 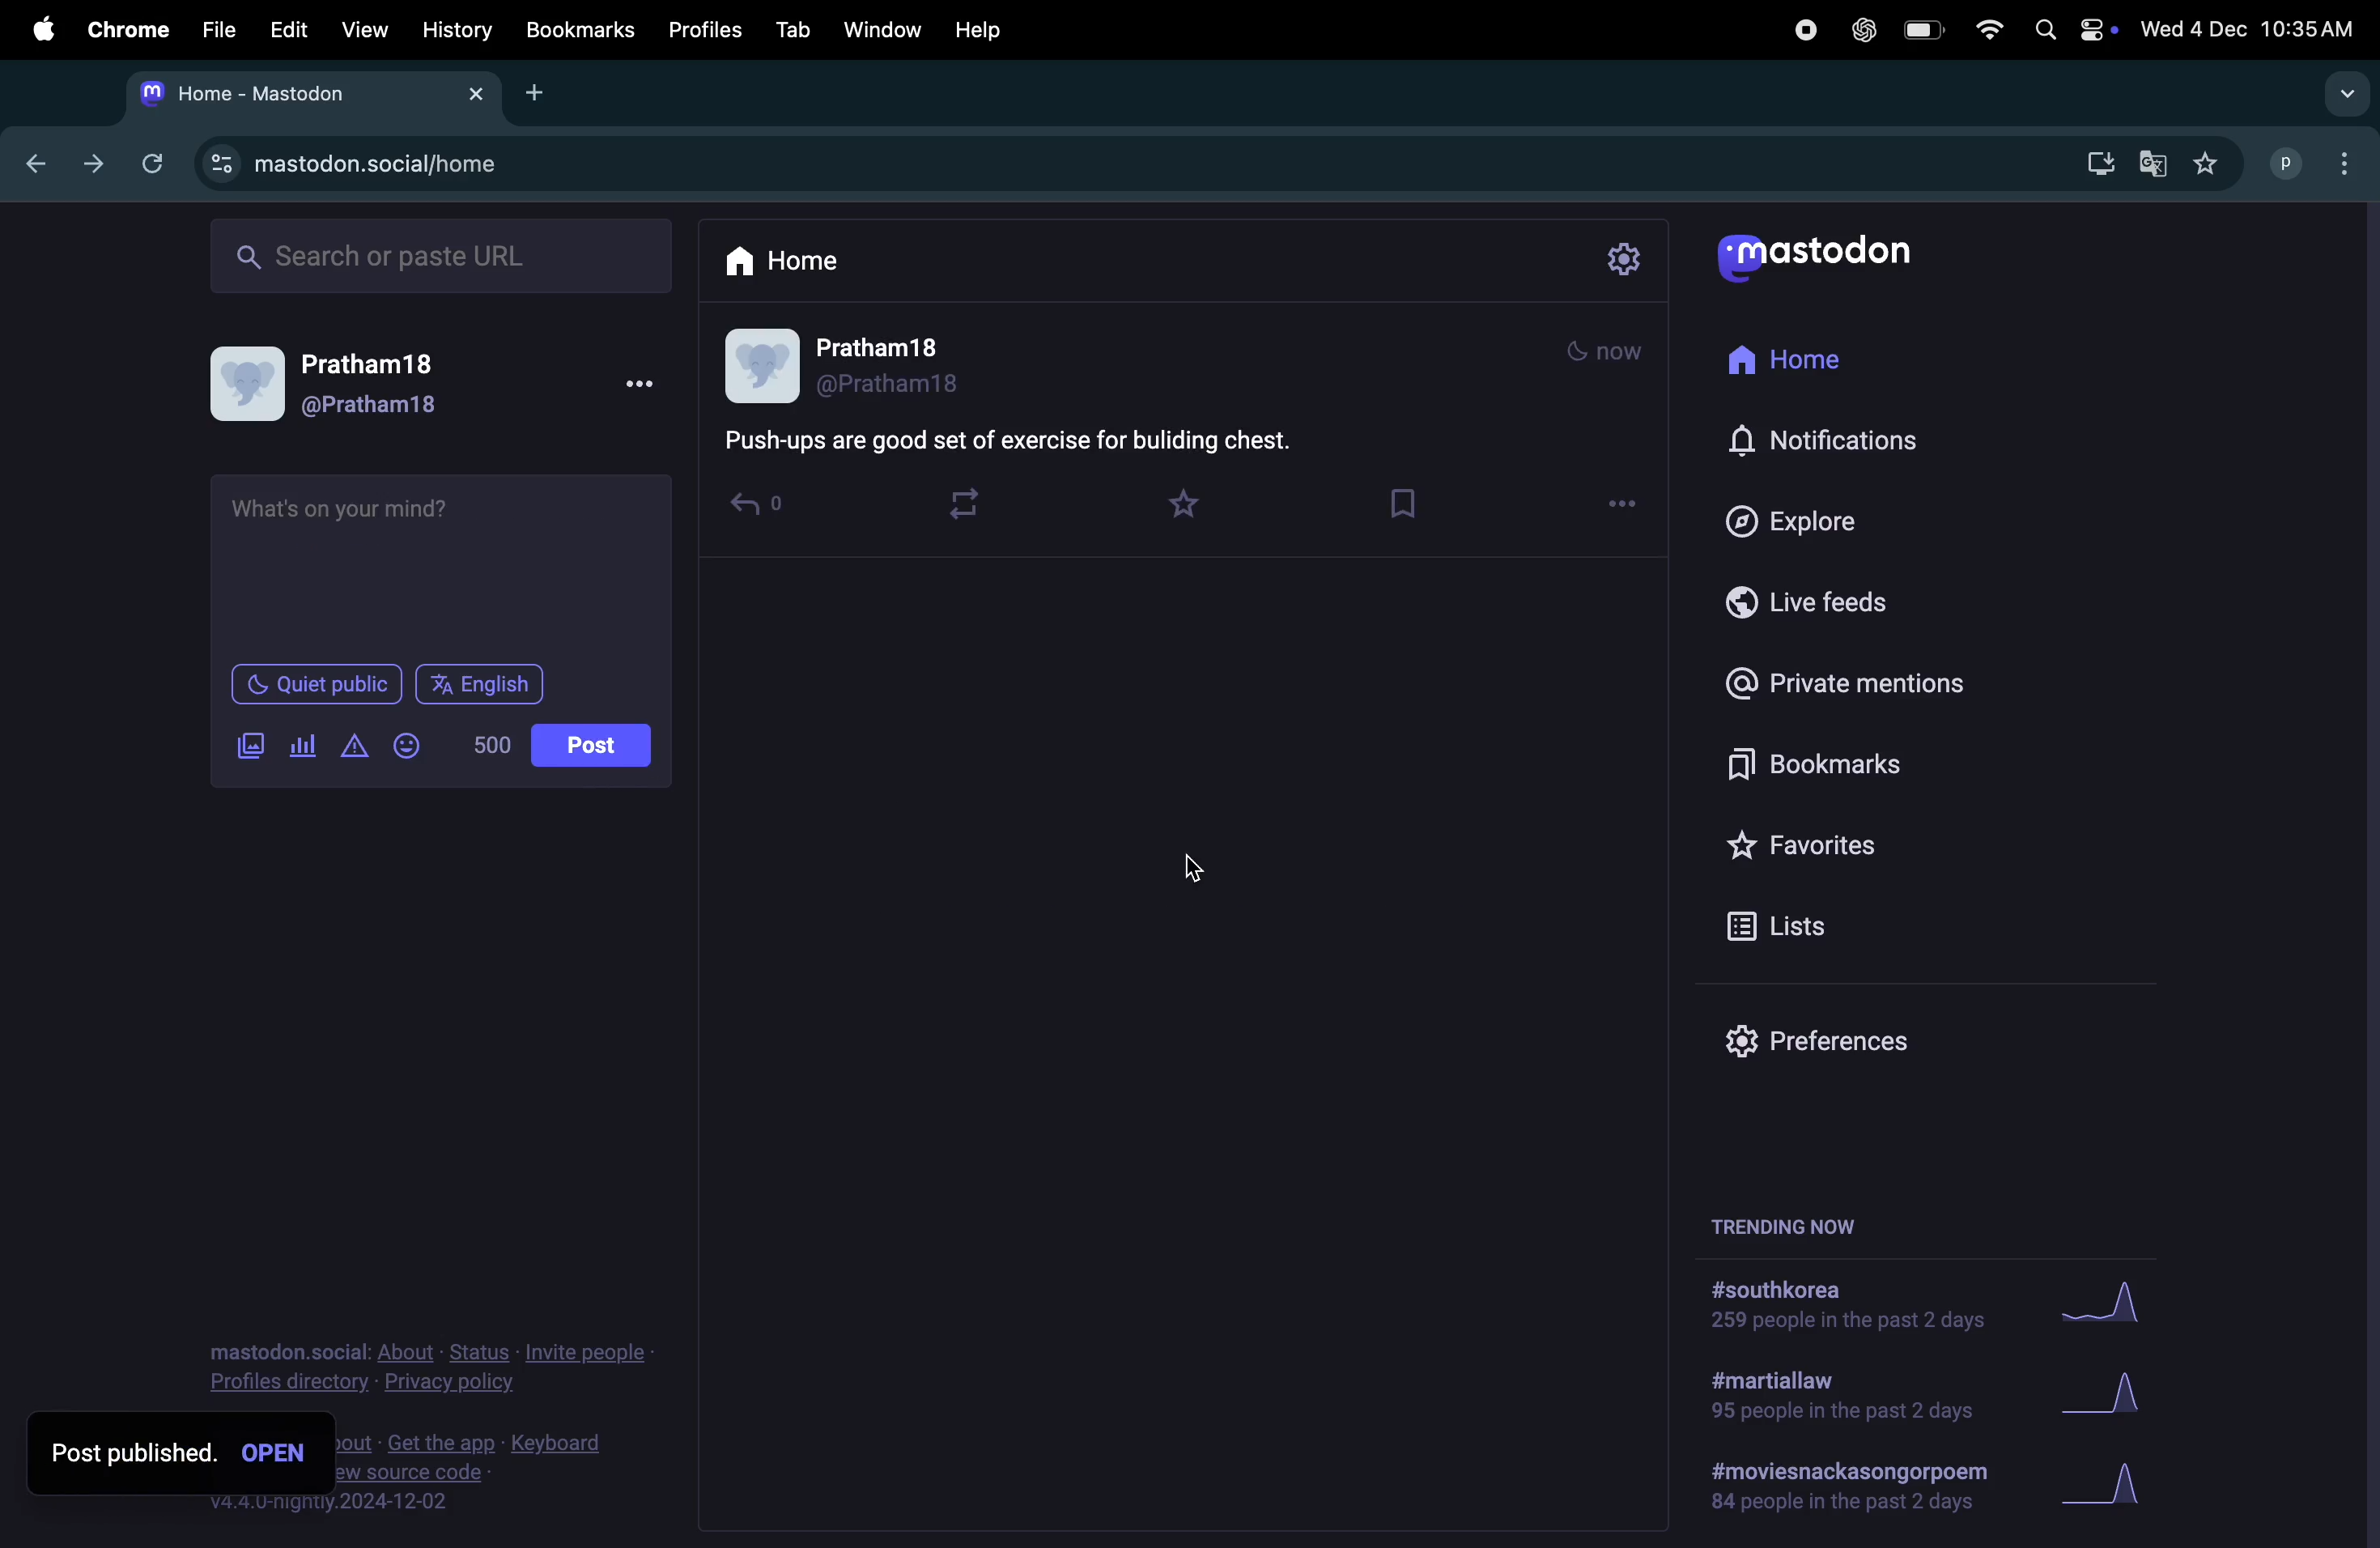 I want to click on window, so click(x=890, y=27).